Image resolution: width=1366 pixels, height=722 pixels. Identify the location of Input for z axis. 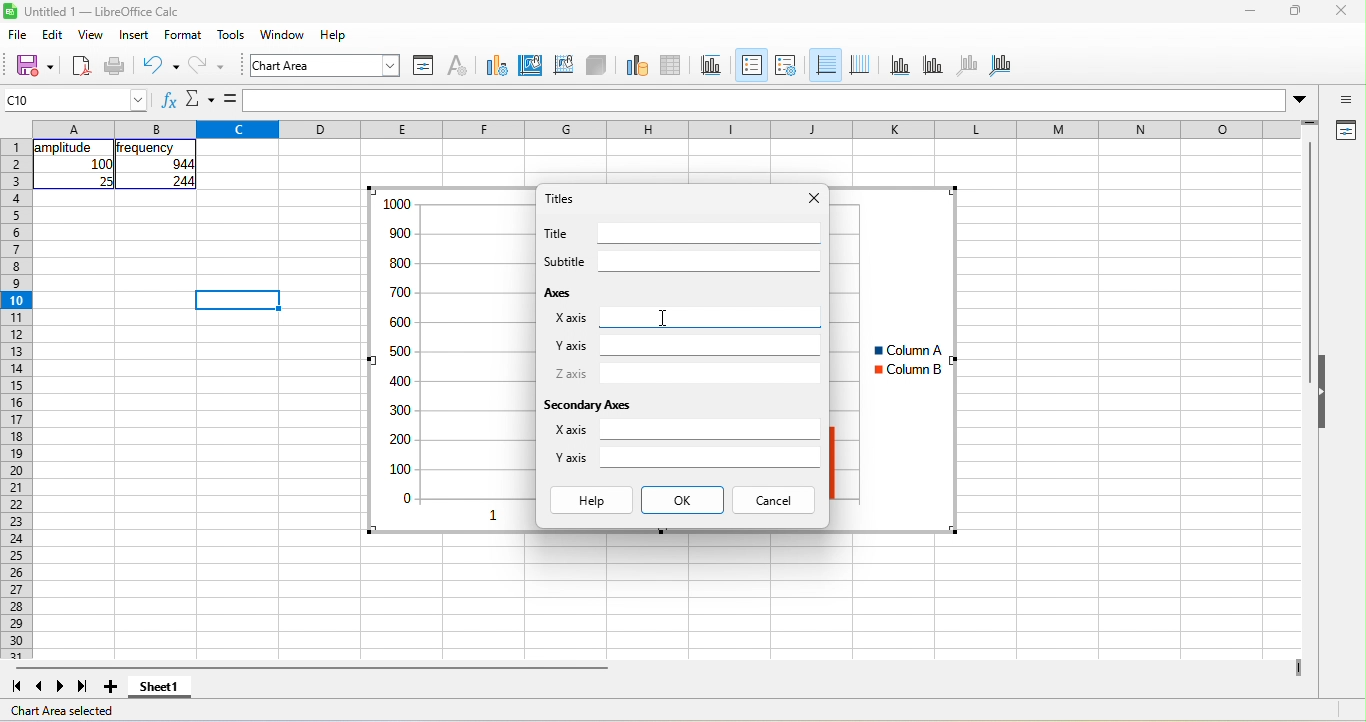
(710, 374).